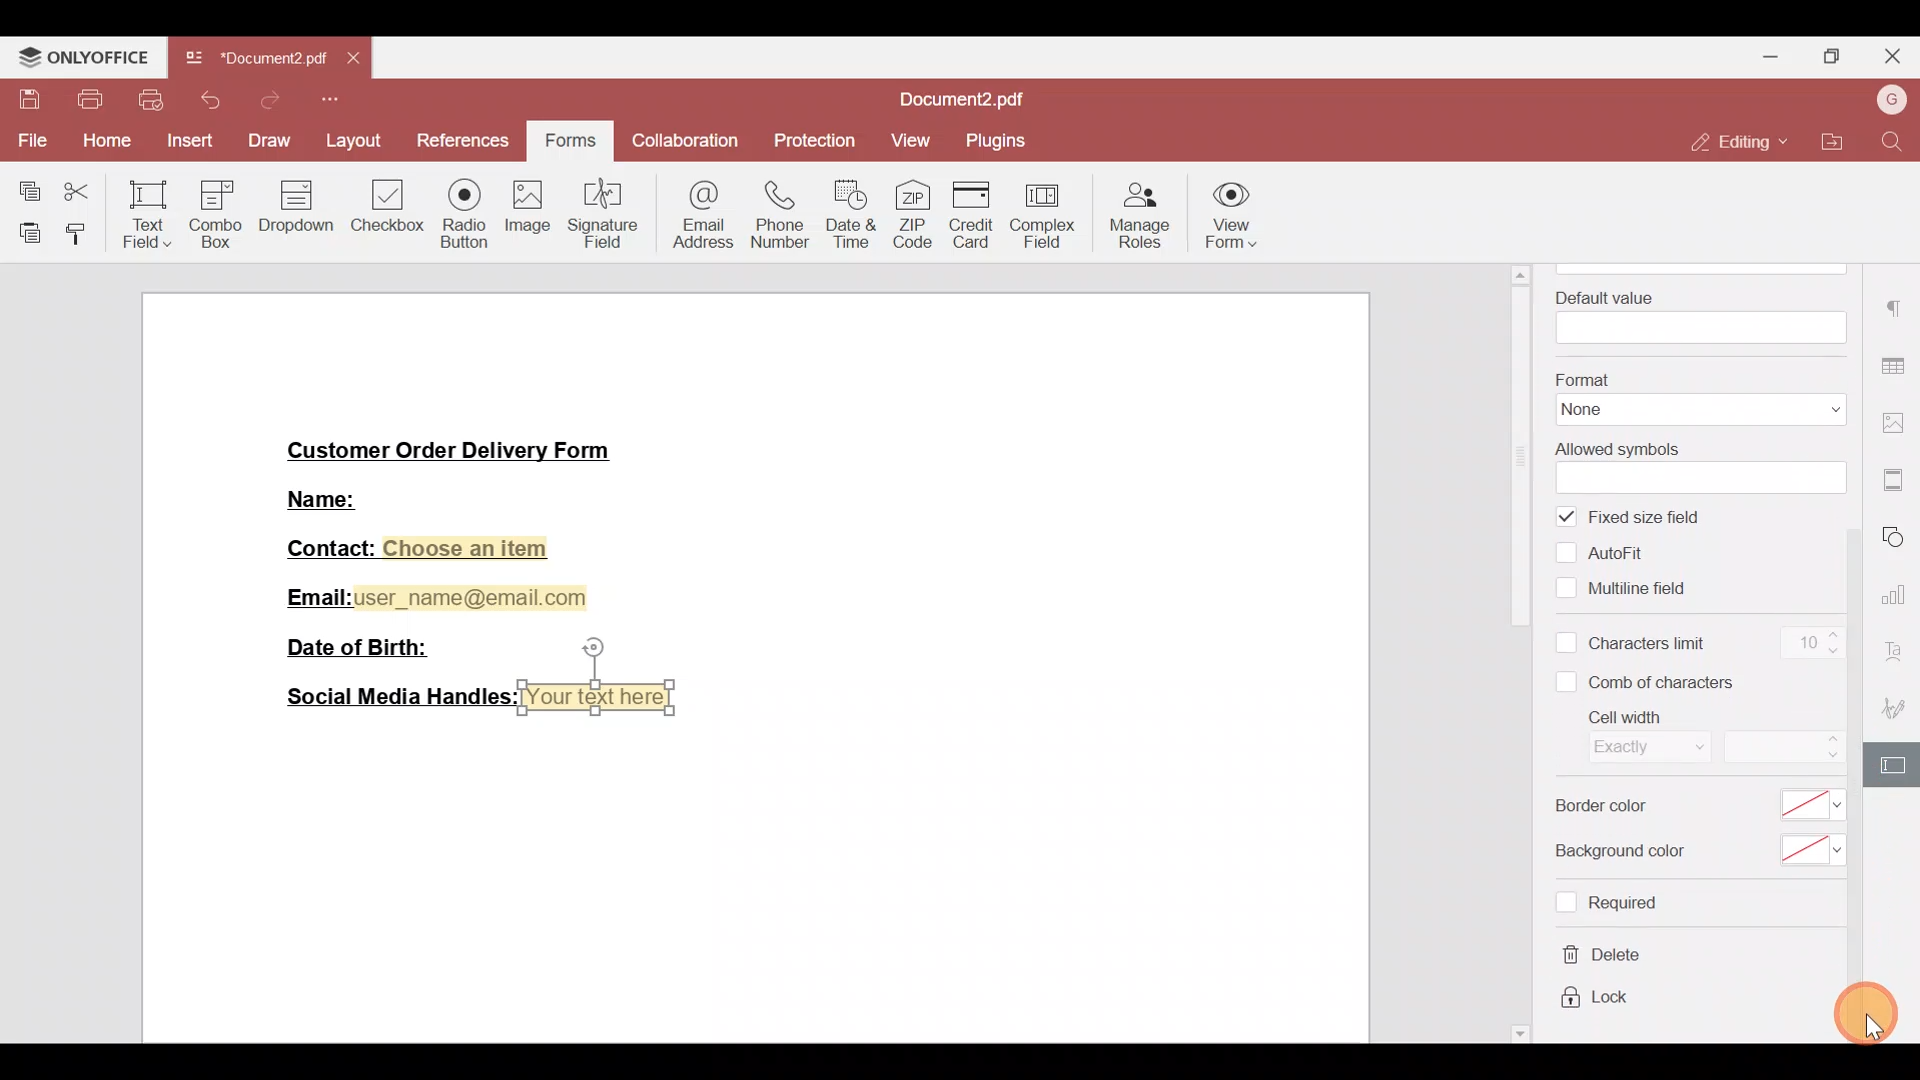  What do you see at coordinates (971, 100) in the screenshot?
I see `Document2.pdf` at bounding box center [971, 100].